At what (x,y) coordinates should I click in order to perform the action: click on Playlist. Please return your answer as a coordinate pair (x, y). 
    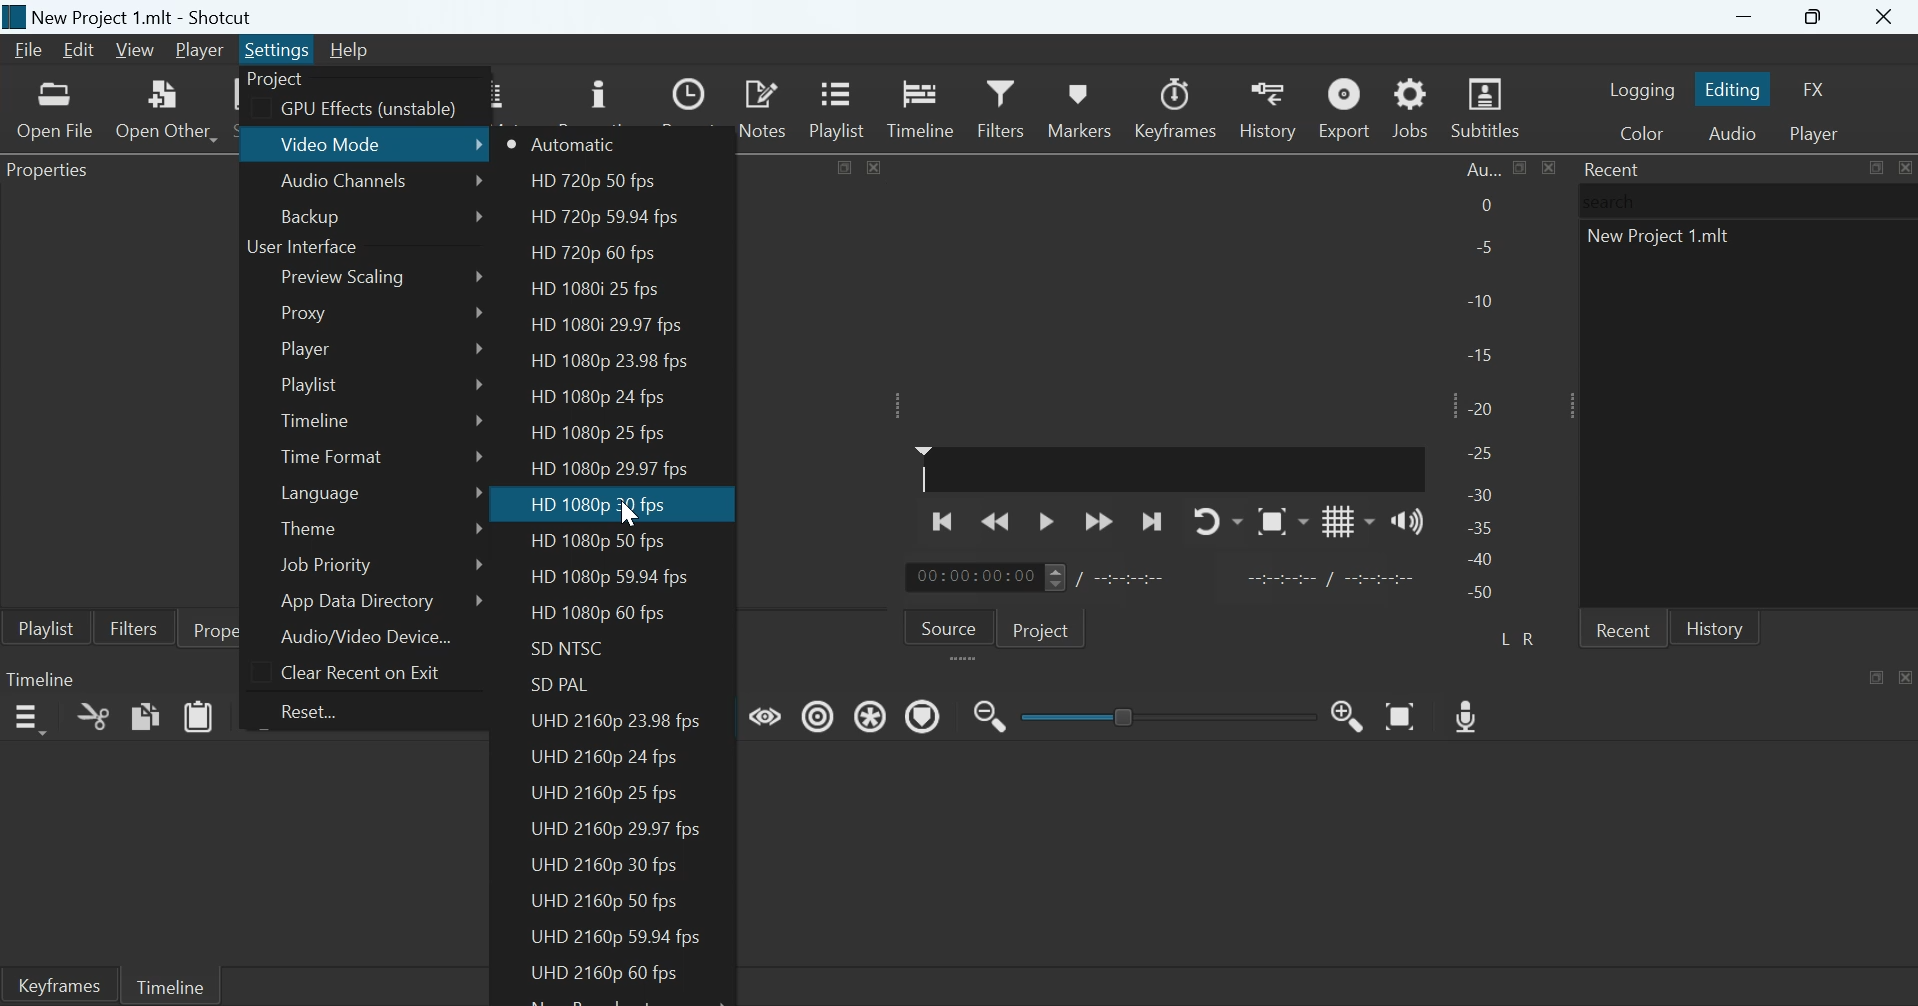
    Looking at the image, I should click on (46, 627).